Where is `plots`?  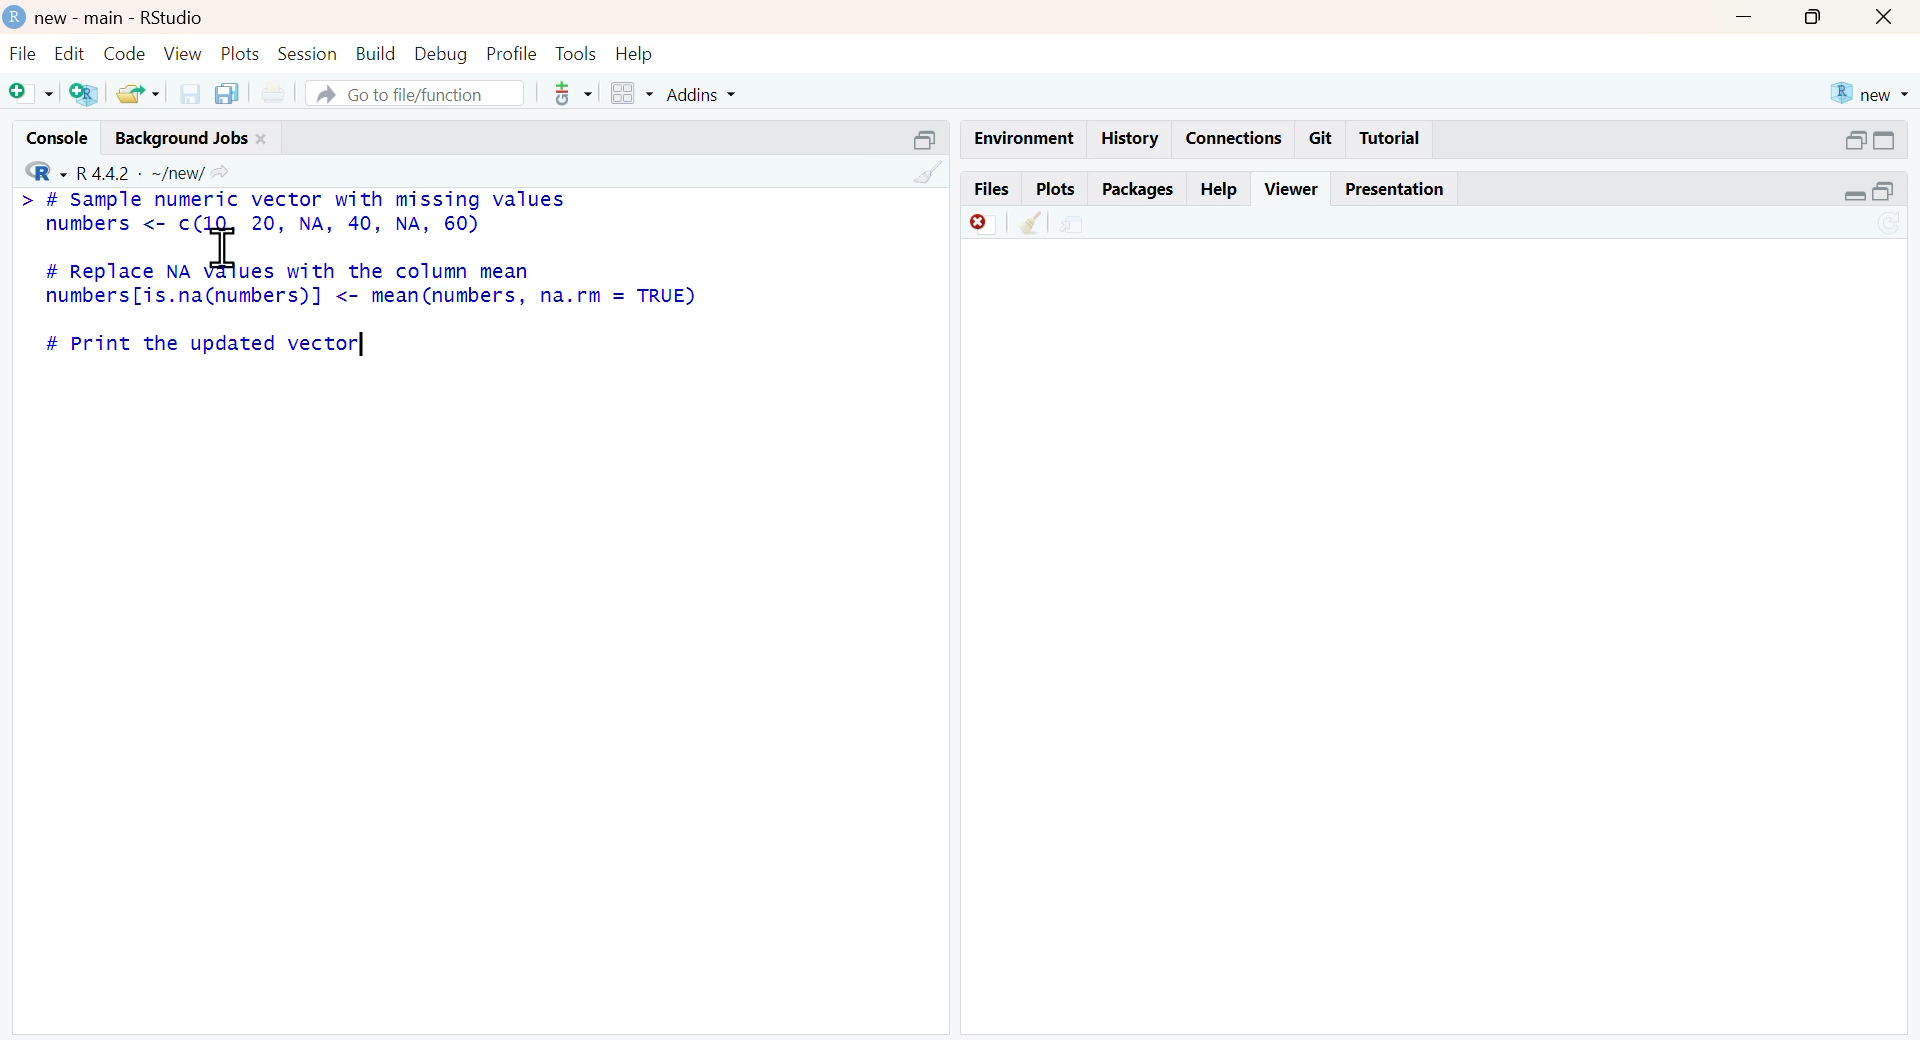
plots is located at coordinates (242, 55).